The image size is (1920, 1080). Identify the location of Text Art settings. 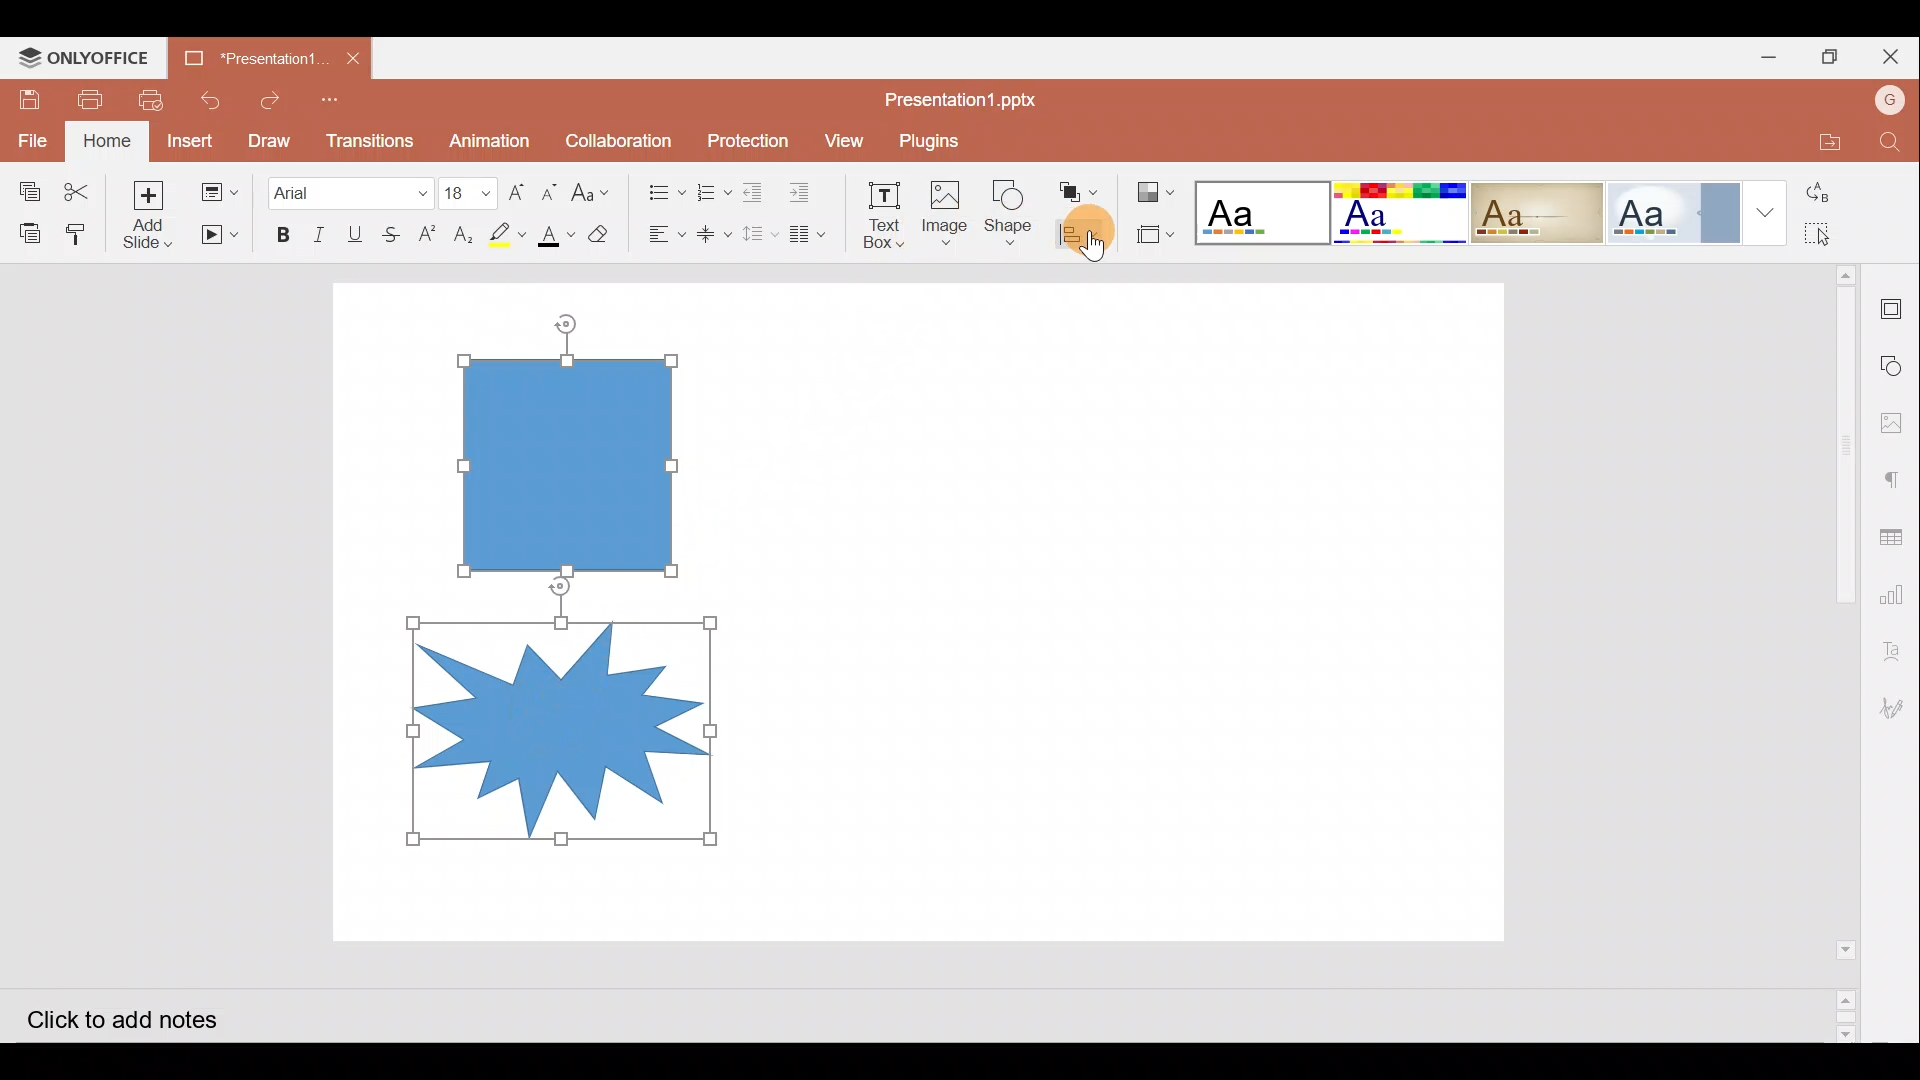
(1895, 656).